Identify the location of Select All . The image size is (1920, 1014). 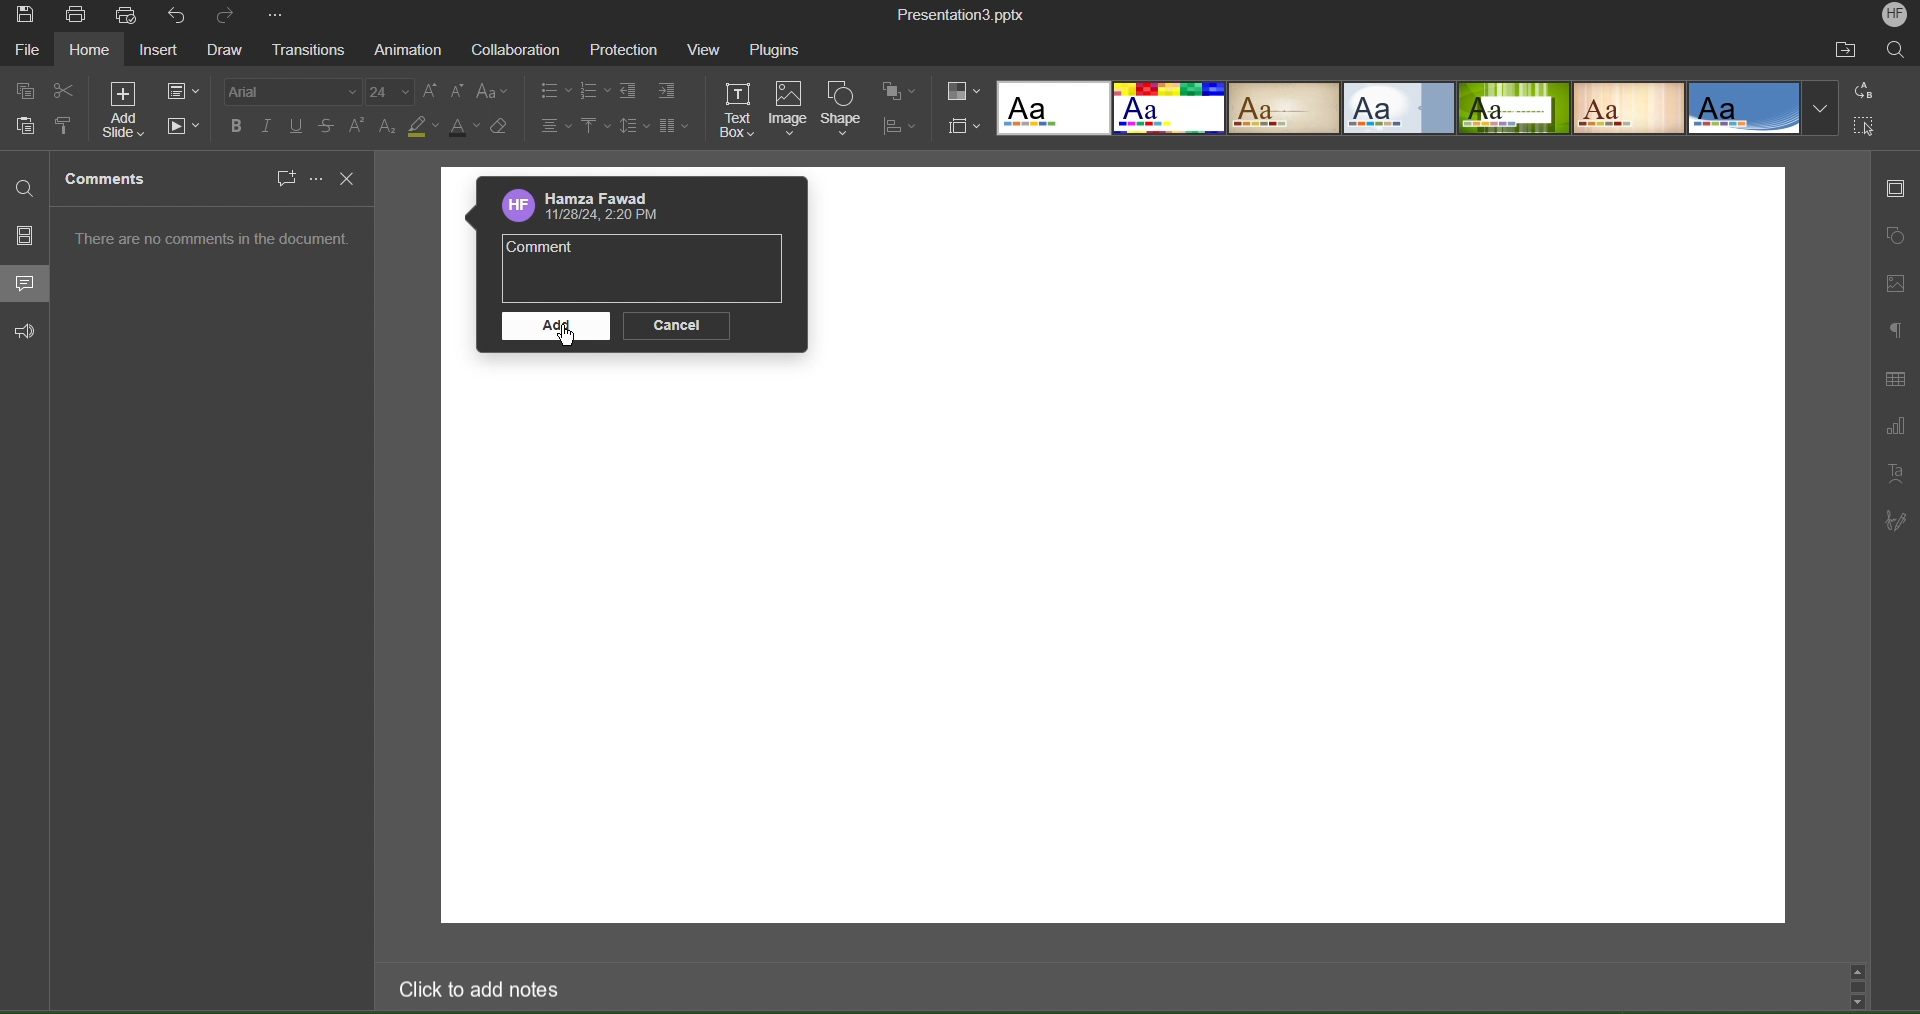
(1865, 127).